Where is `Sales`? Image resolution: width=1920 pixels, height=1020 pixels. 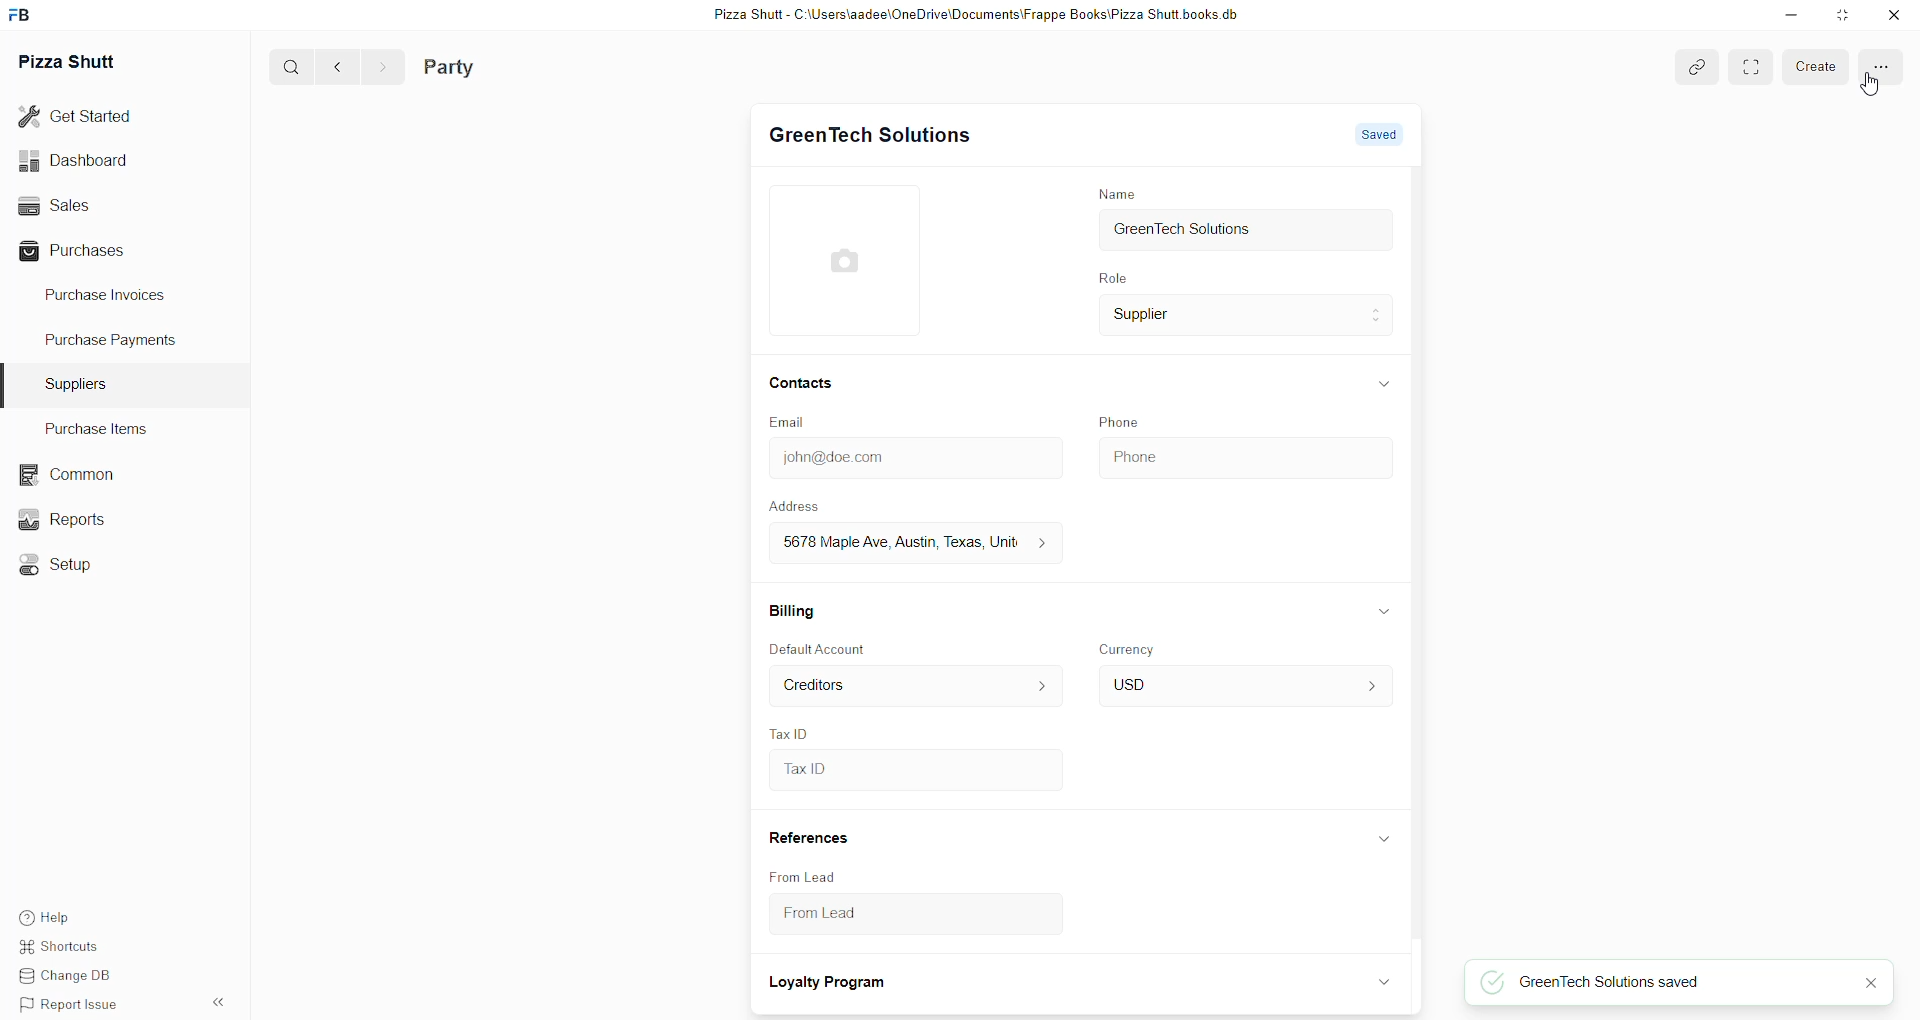 Sales is located at coordinates (97, 205).